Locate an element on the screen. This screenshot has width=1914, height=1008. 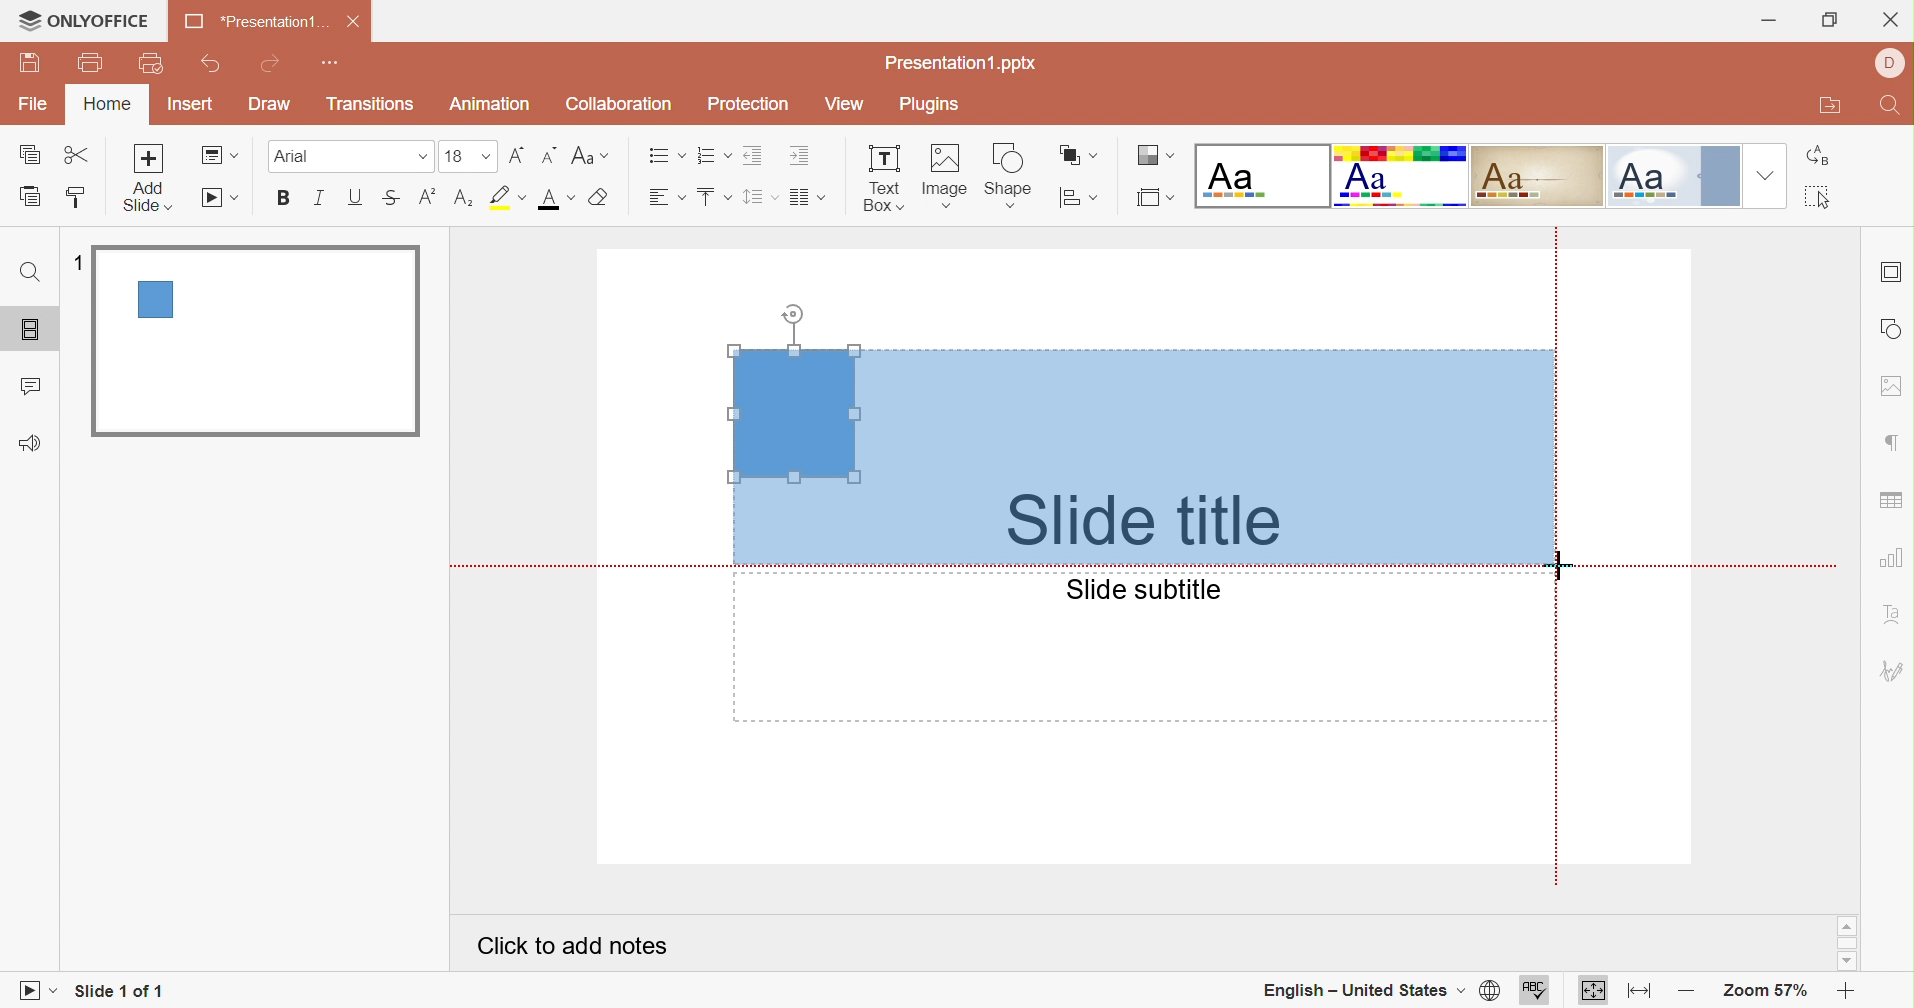
Close is located at coordinates (354, 22).